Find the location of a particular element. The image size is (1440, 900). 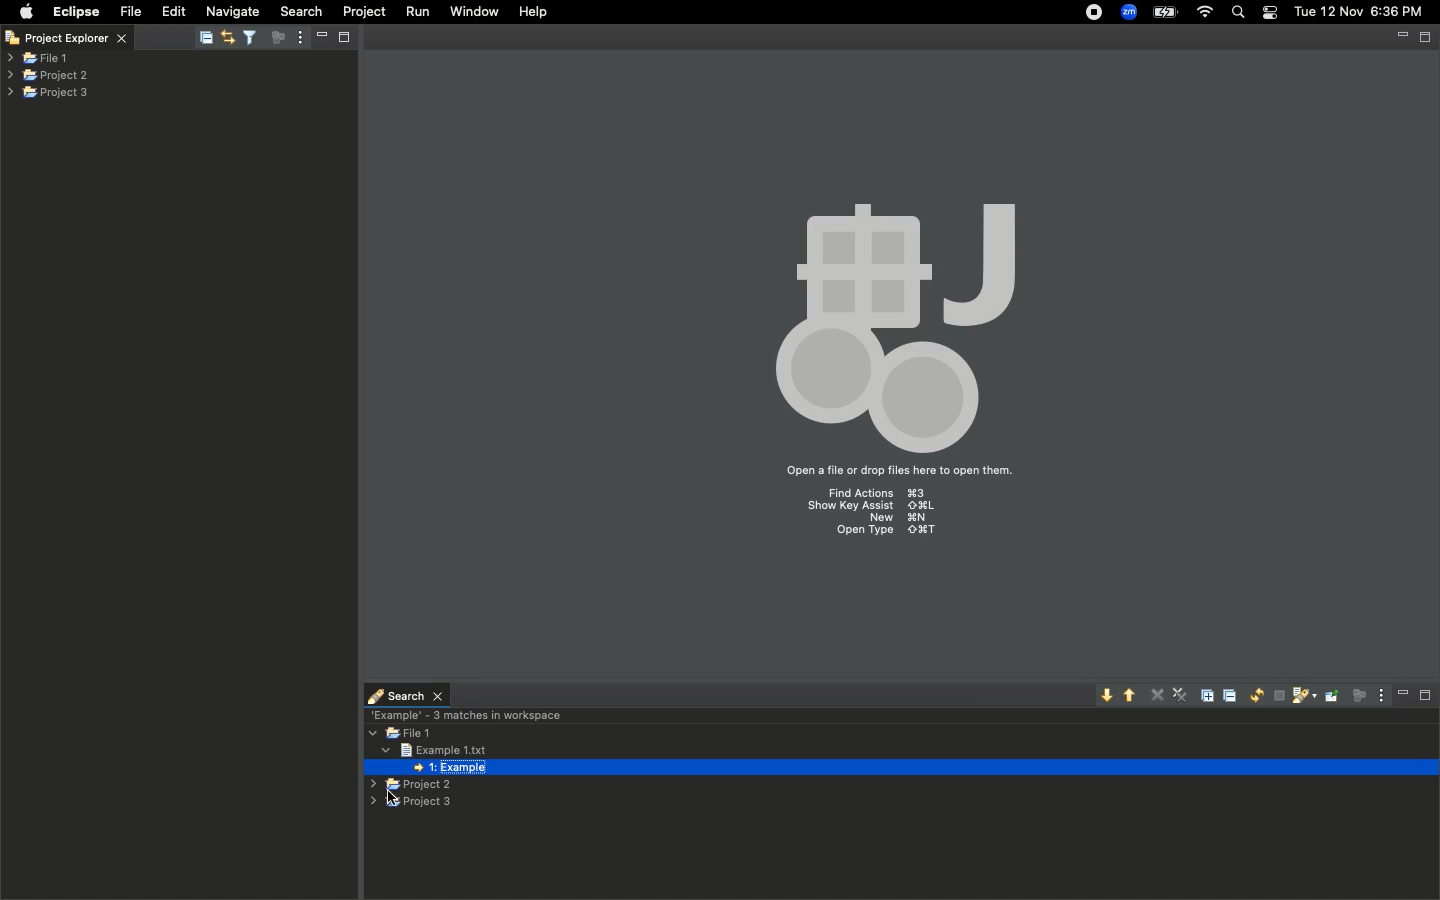

Maximize is located at coordinates (1427, 695).